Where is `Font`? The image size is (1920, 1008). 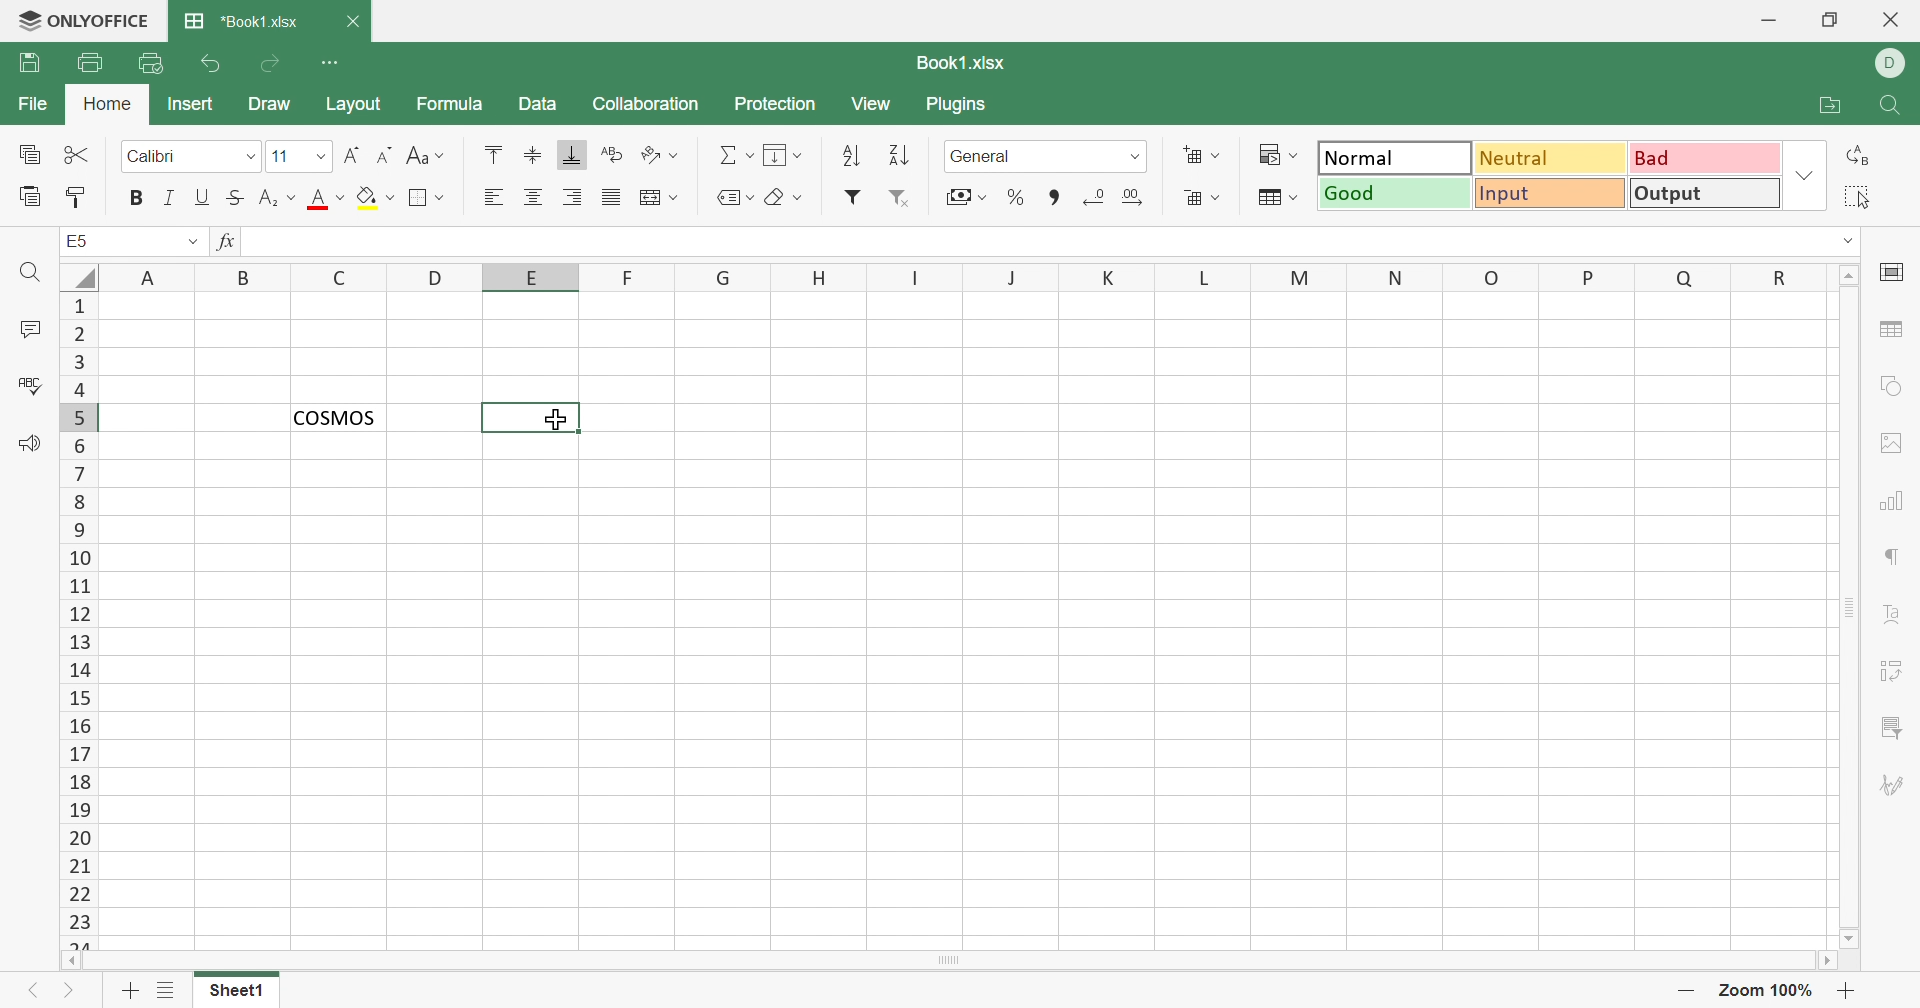 Font is located at coordinates (175, 157).